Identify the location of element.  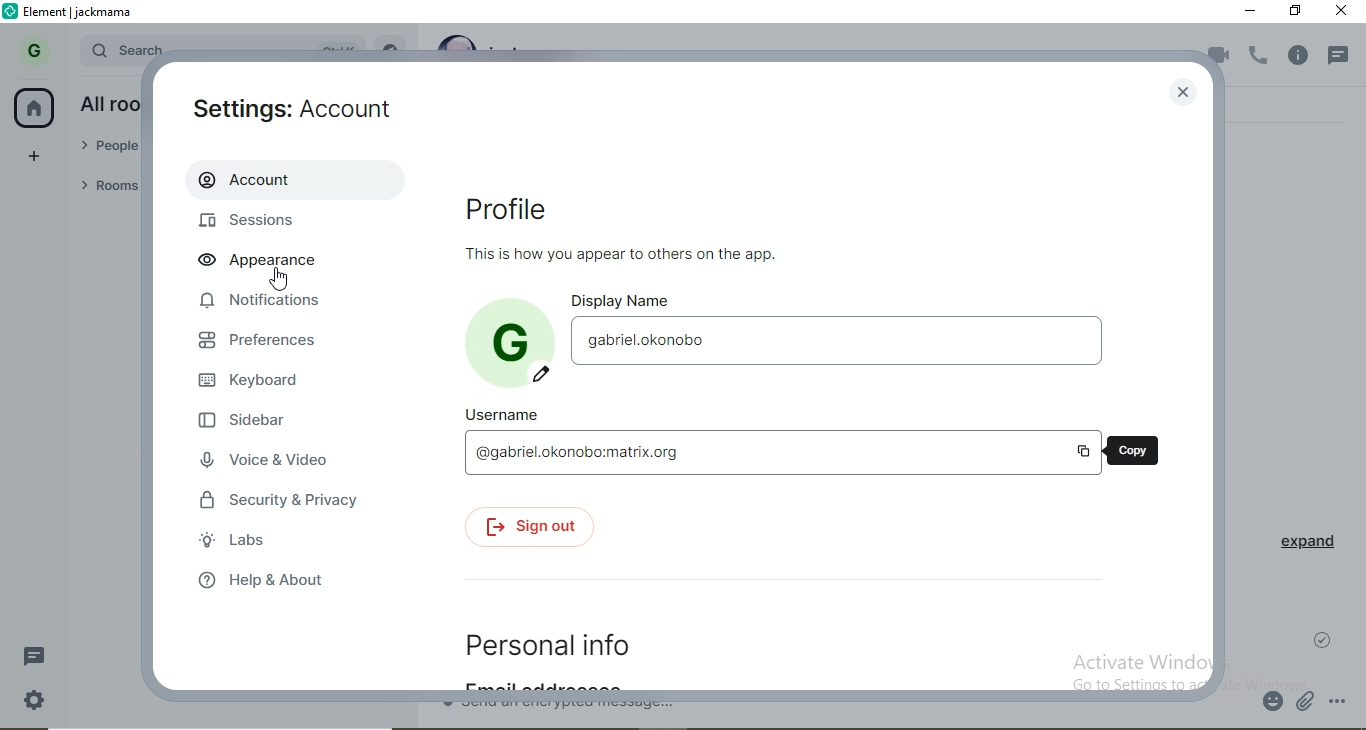
(79, 13).